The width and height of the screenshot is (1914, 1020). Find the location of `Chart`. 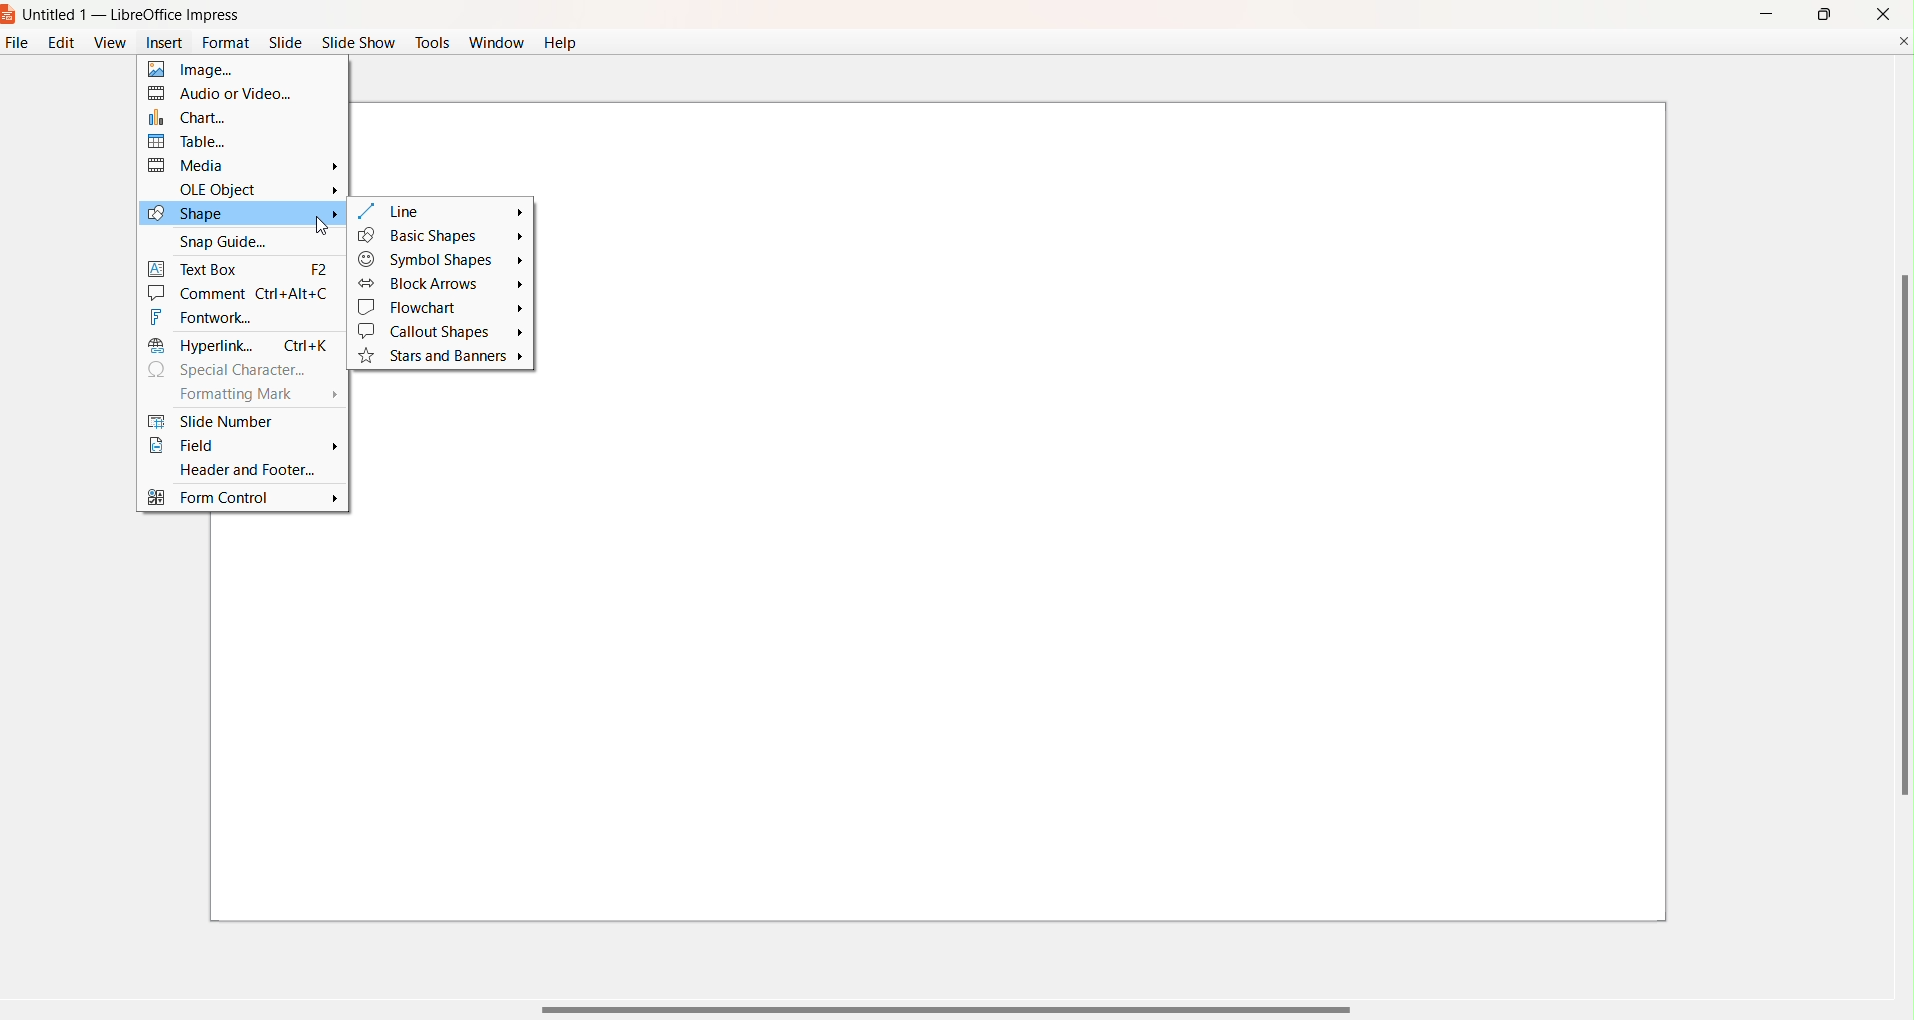

Chart is located at coordinates (230, 116).